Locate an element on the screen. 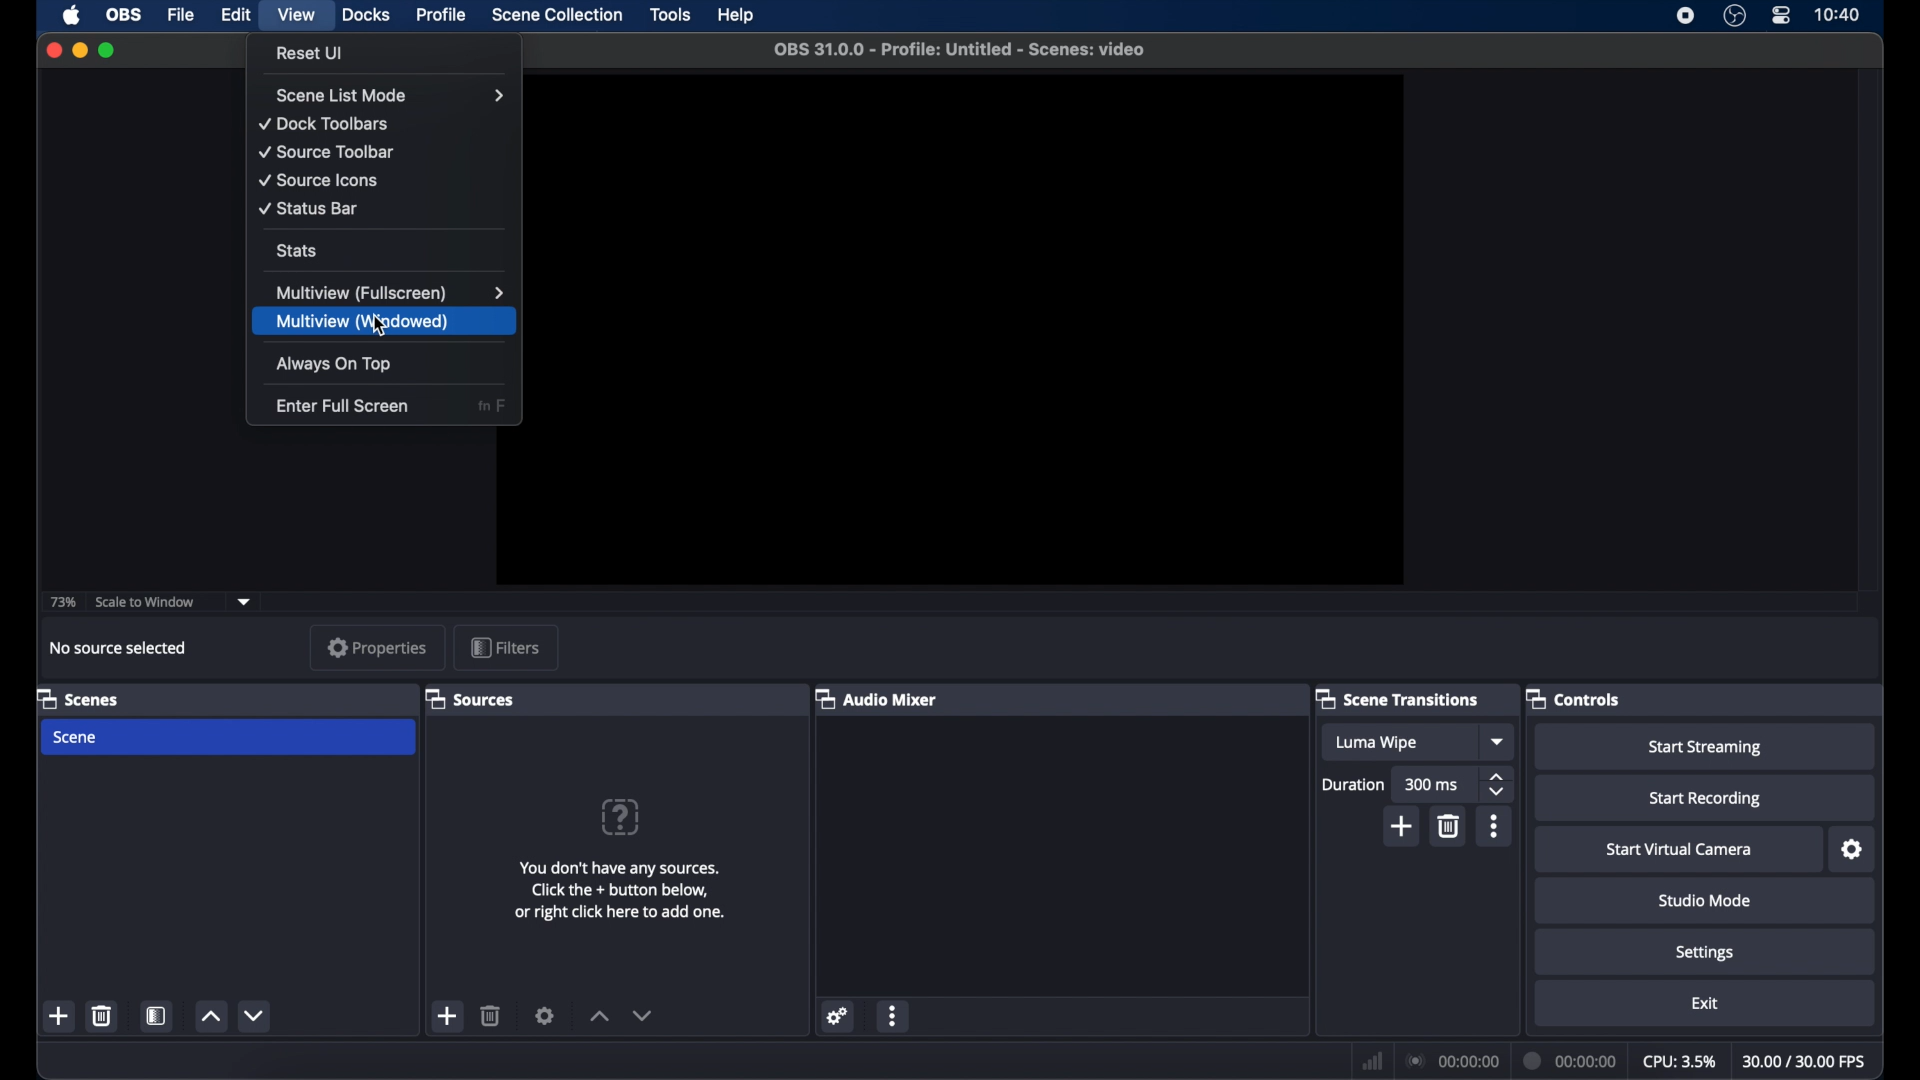 Image resolution: width=1920 pixels, height=1080 pixels. OBS 31.0.0 - Profile: Untitled - Scenes: video is located at coordinates (960, 52).